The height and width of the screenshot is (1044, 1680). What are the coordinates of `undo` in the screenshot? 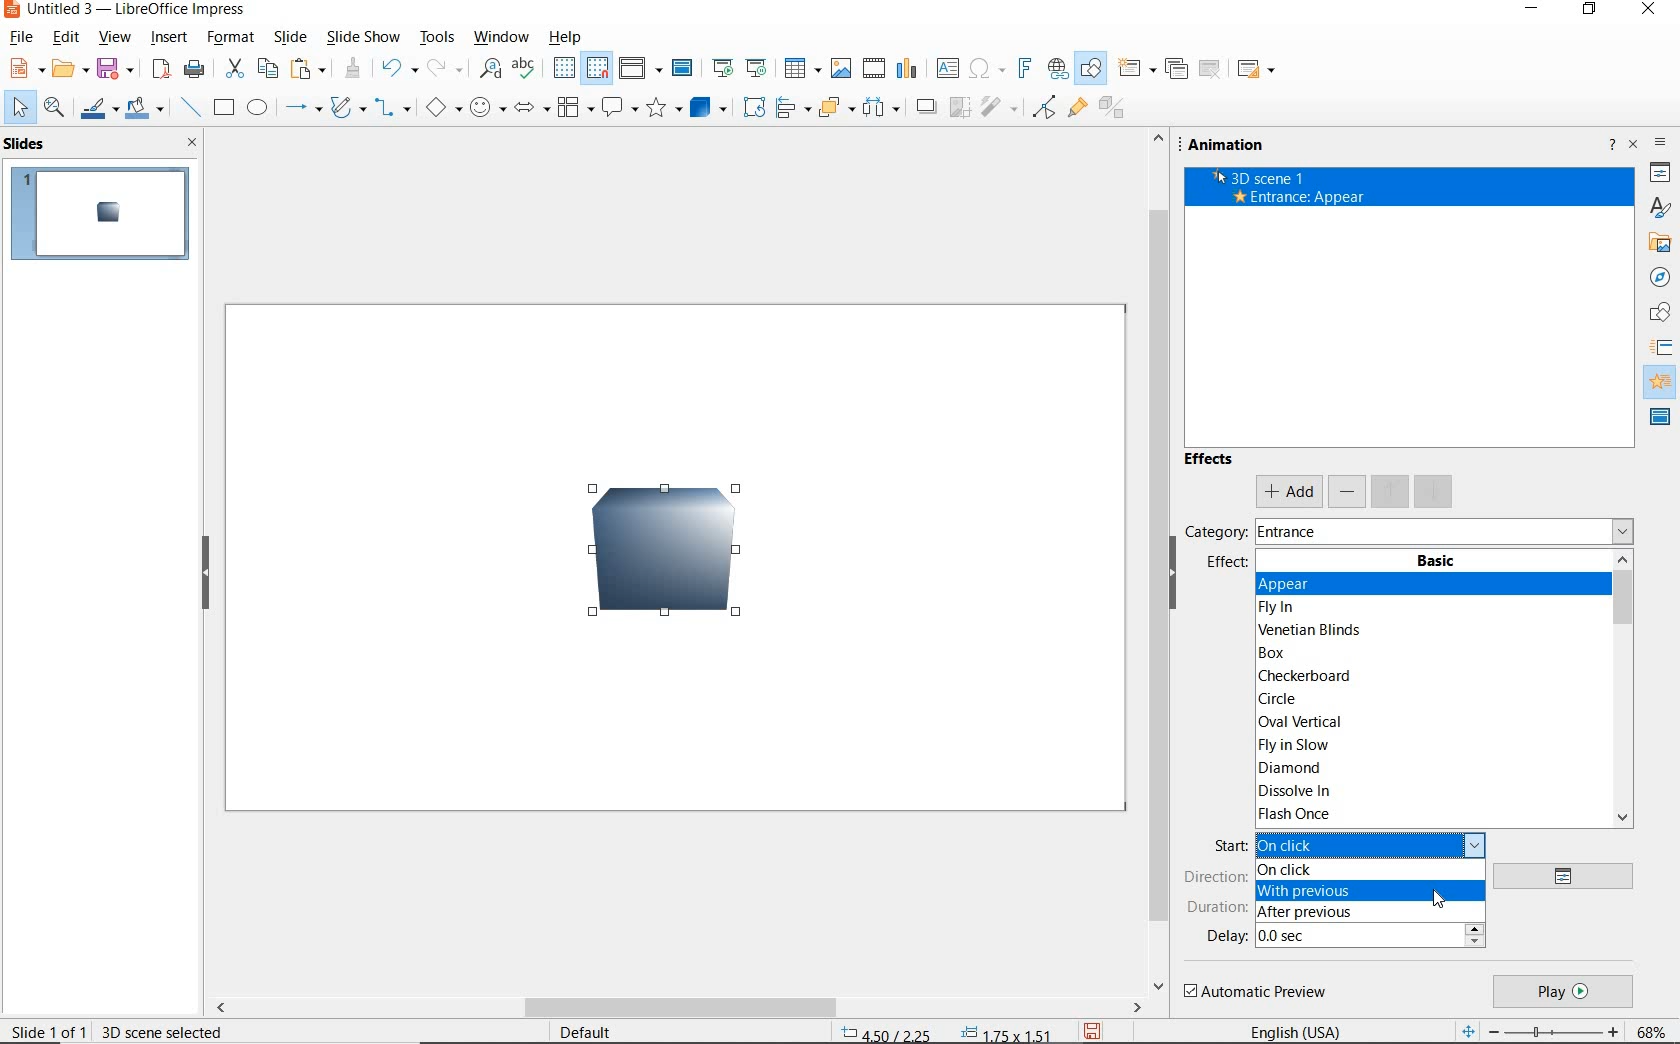 It's located at (397, 68).